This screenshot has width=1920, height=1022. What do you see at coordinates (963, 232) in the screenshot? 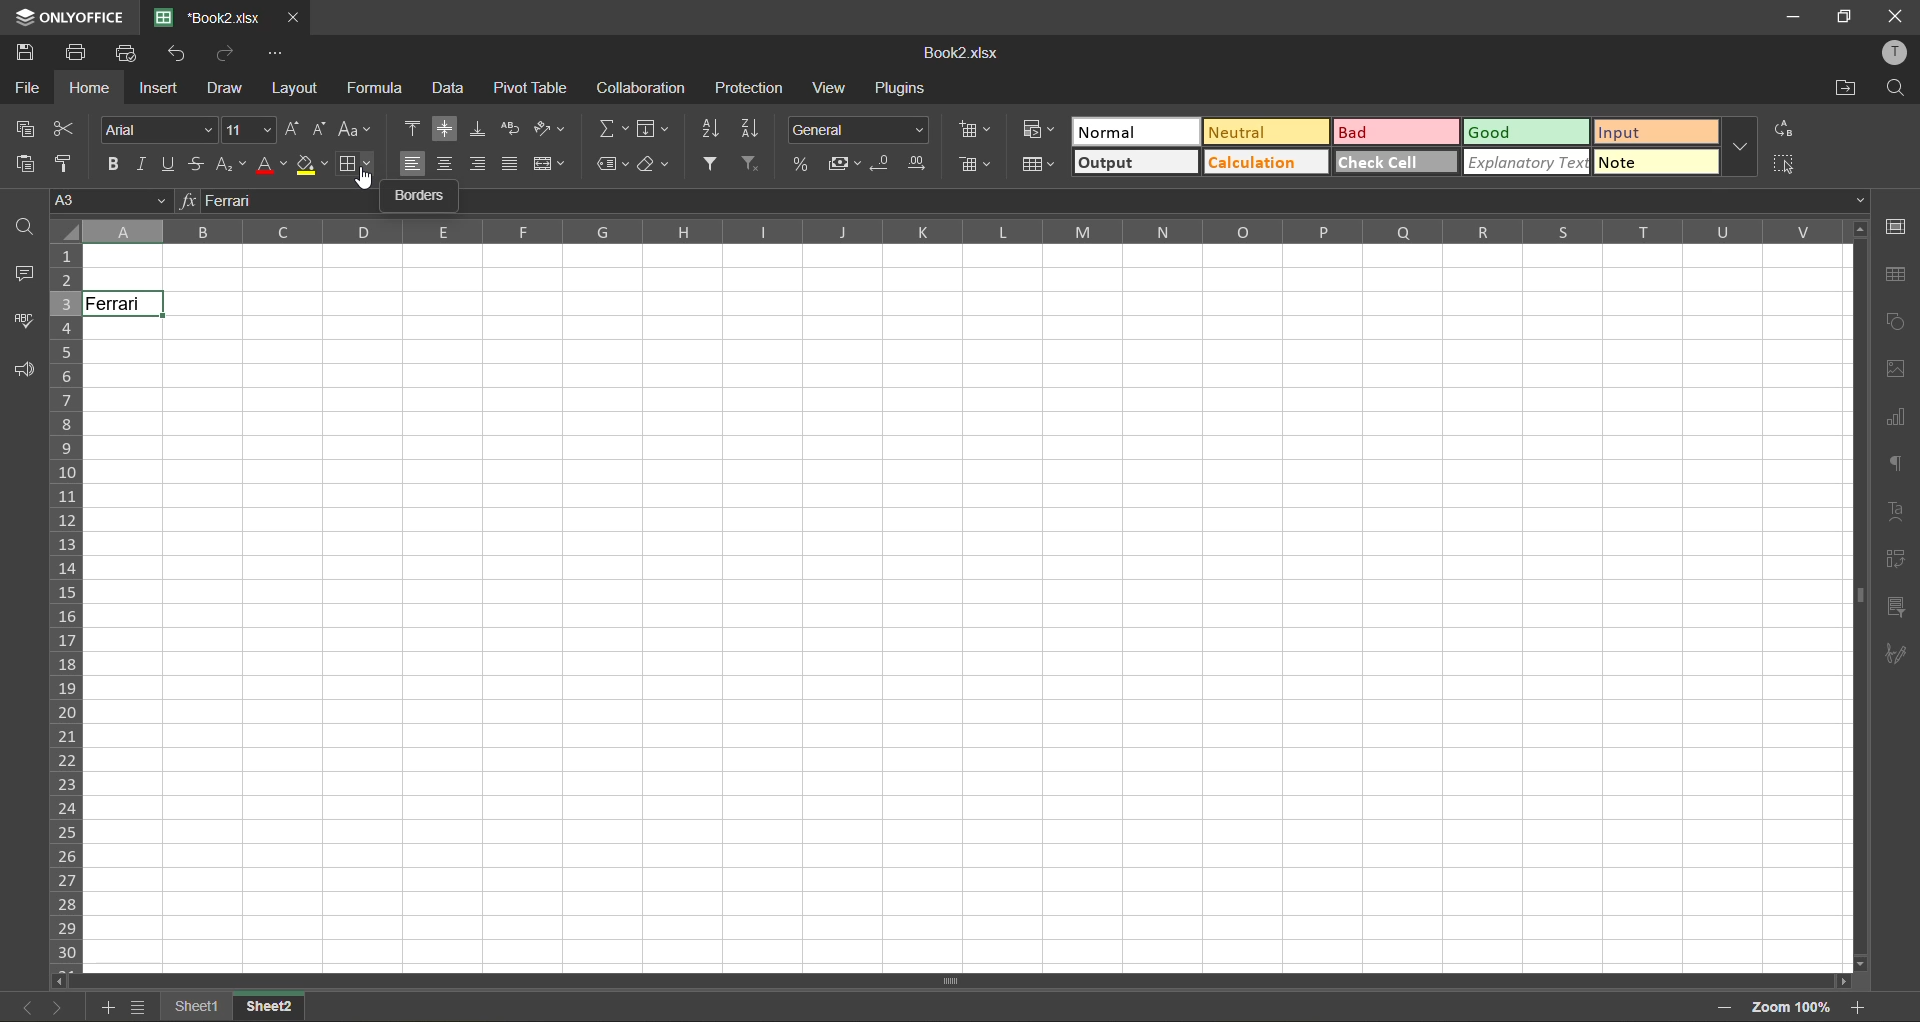
I see `column names` at bounding box center [963, 232].